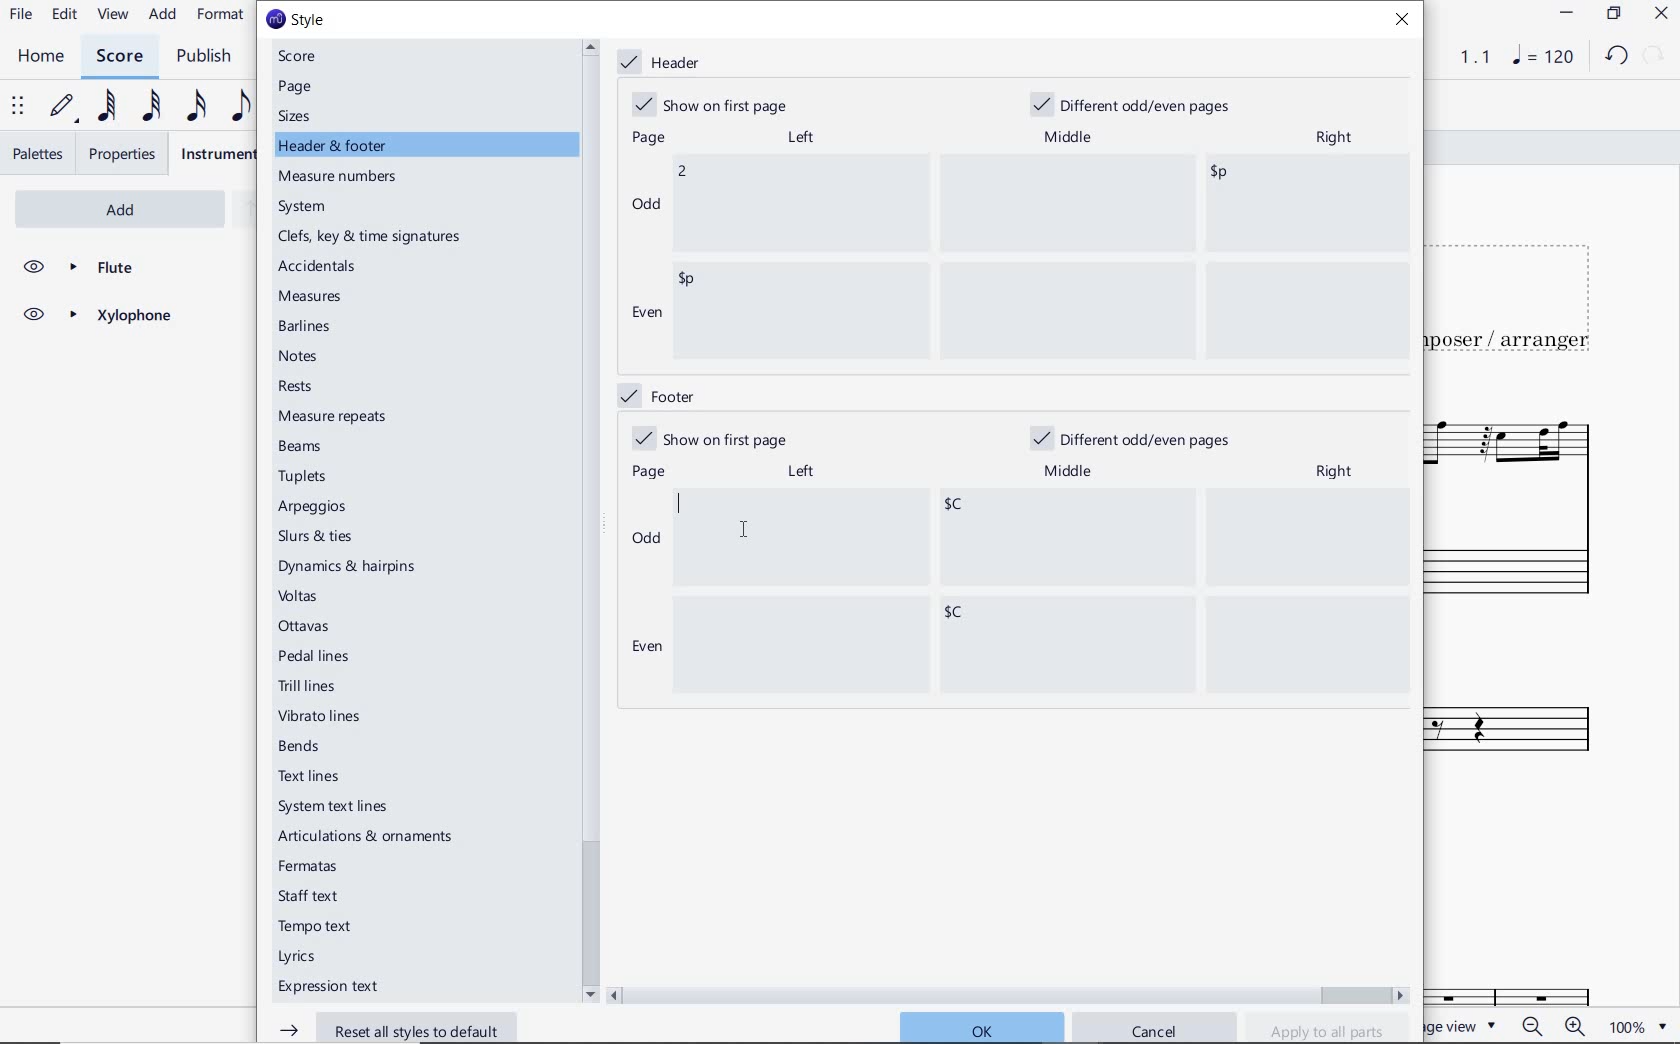 The width and height of the screenshot is (1680, 1044). I want to click on data entered "2", so click(1042, 257).